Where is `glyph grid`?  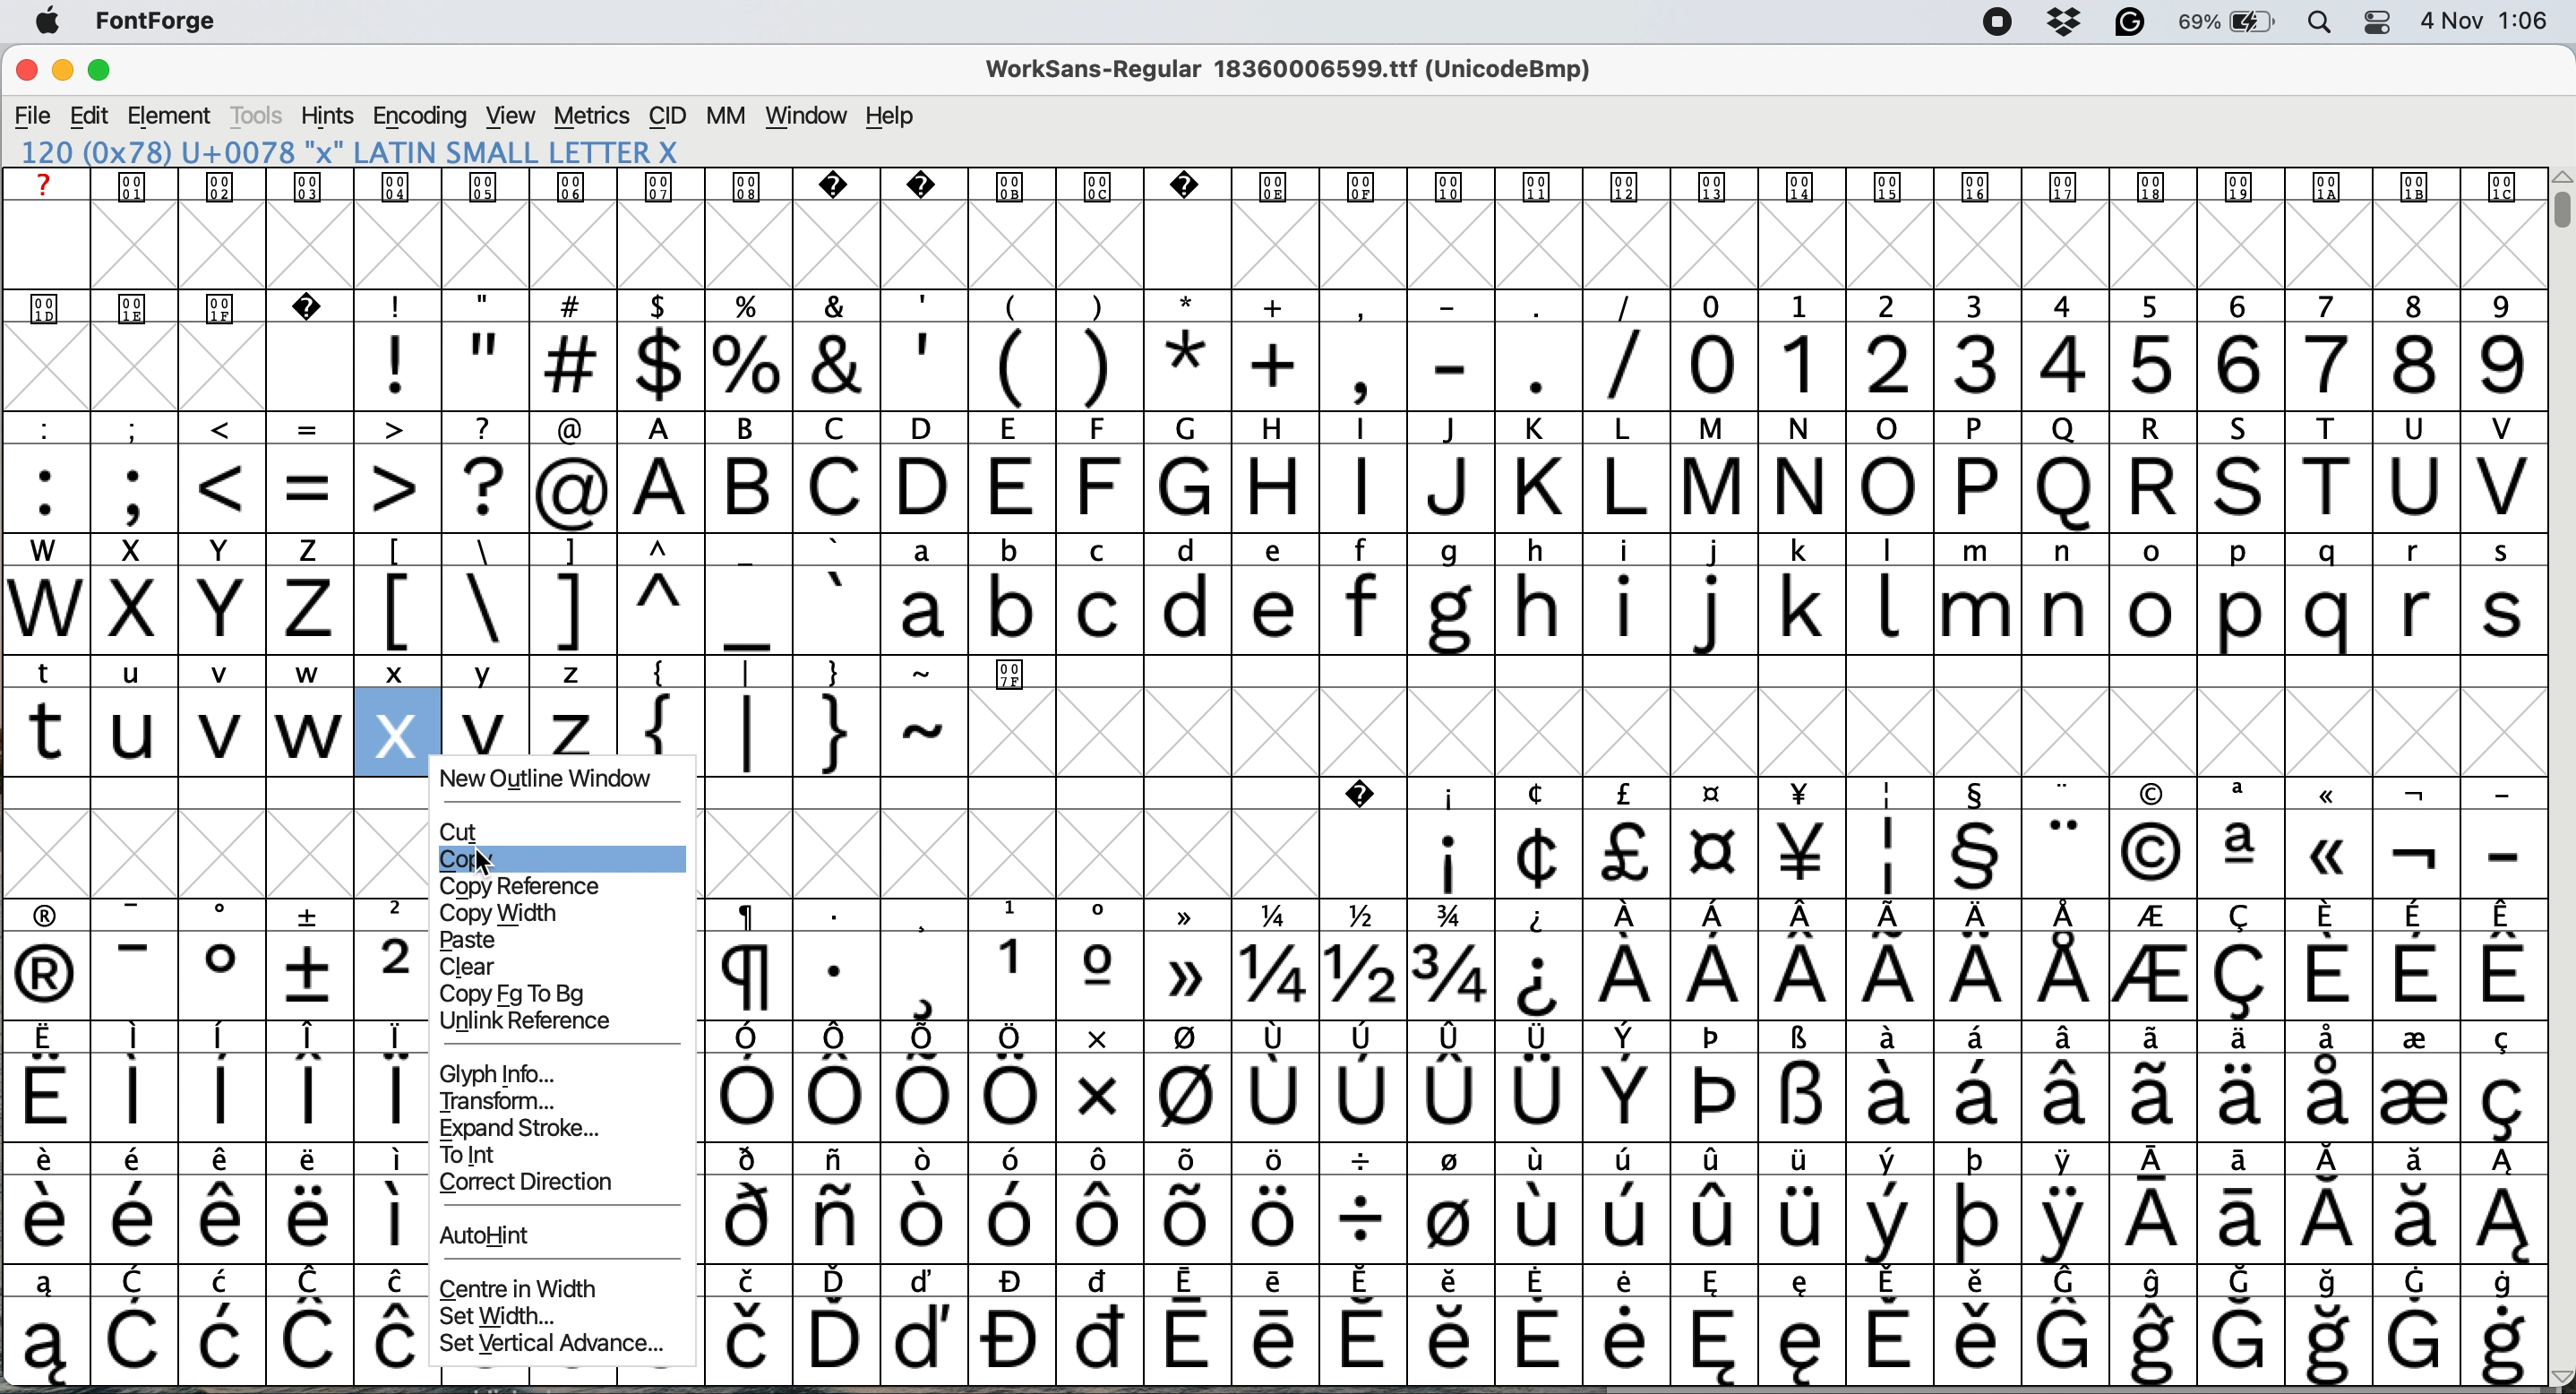 glyph grid is located at coordinates (186, 372).